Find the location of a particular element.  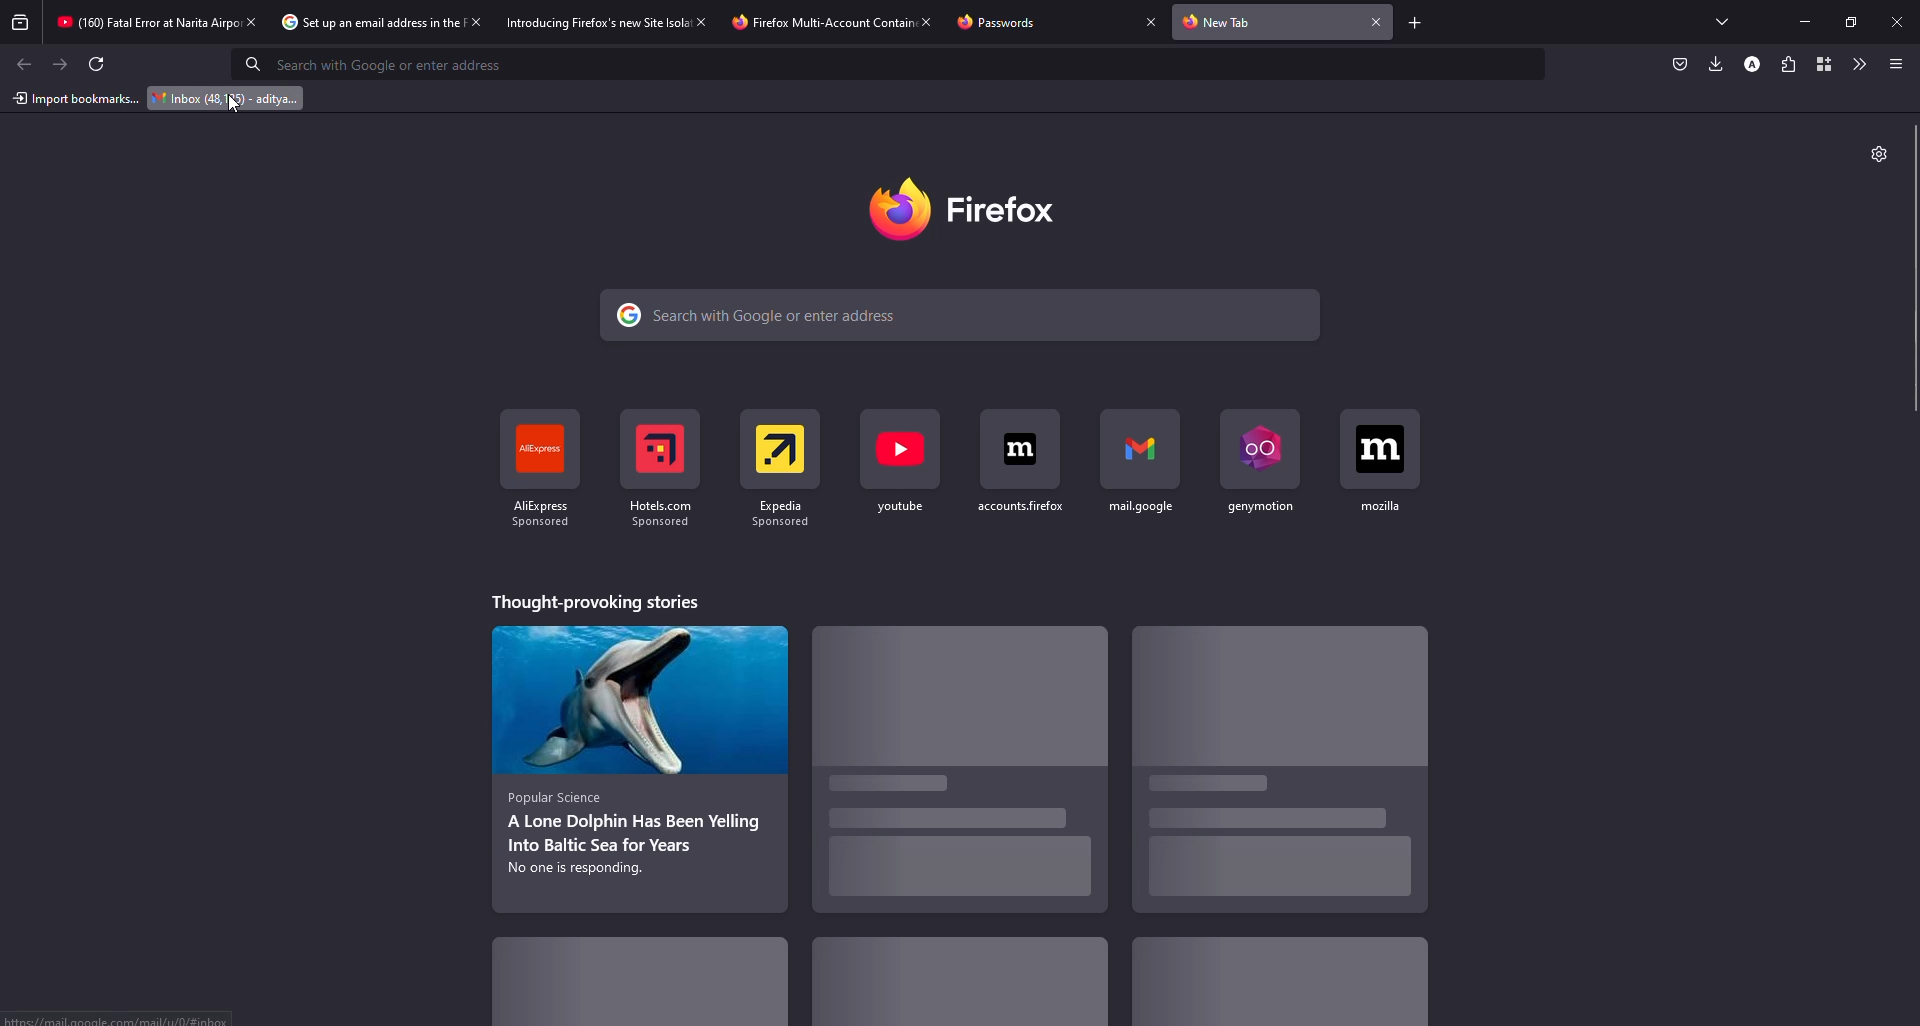

Icon is located at coordinates (775, 446).